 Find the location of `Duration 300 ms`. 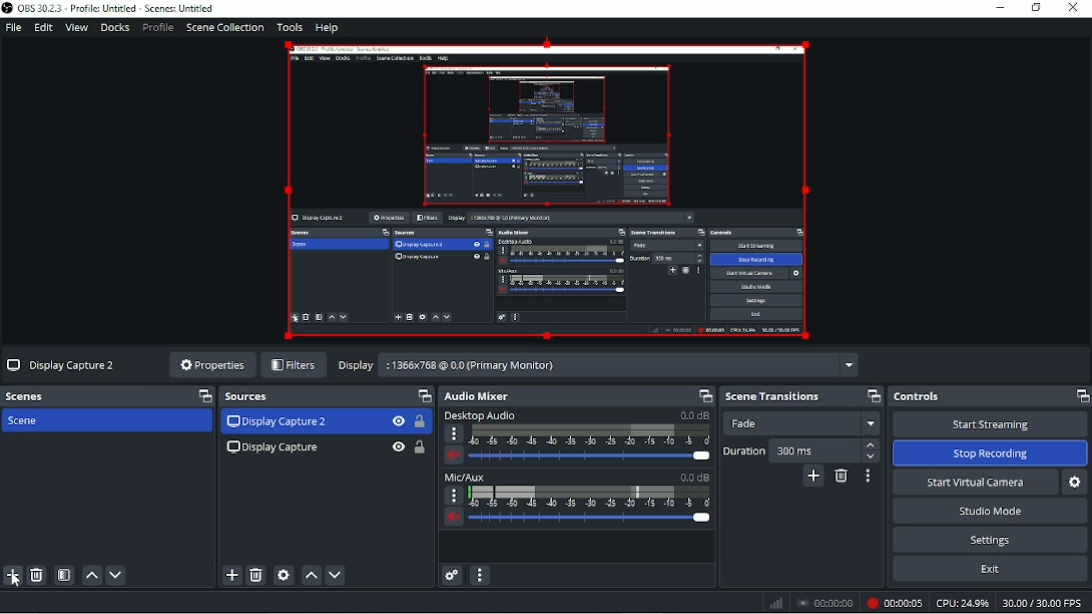

Duration 300 ms is located at coordinates (800, 451).